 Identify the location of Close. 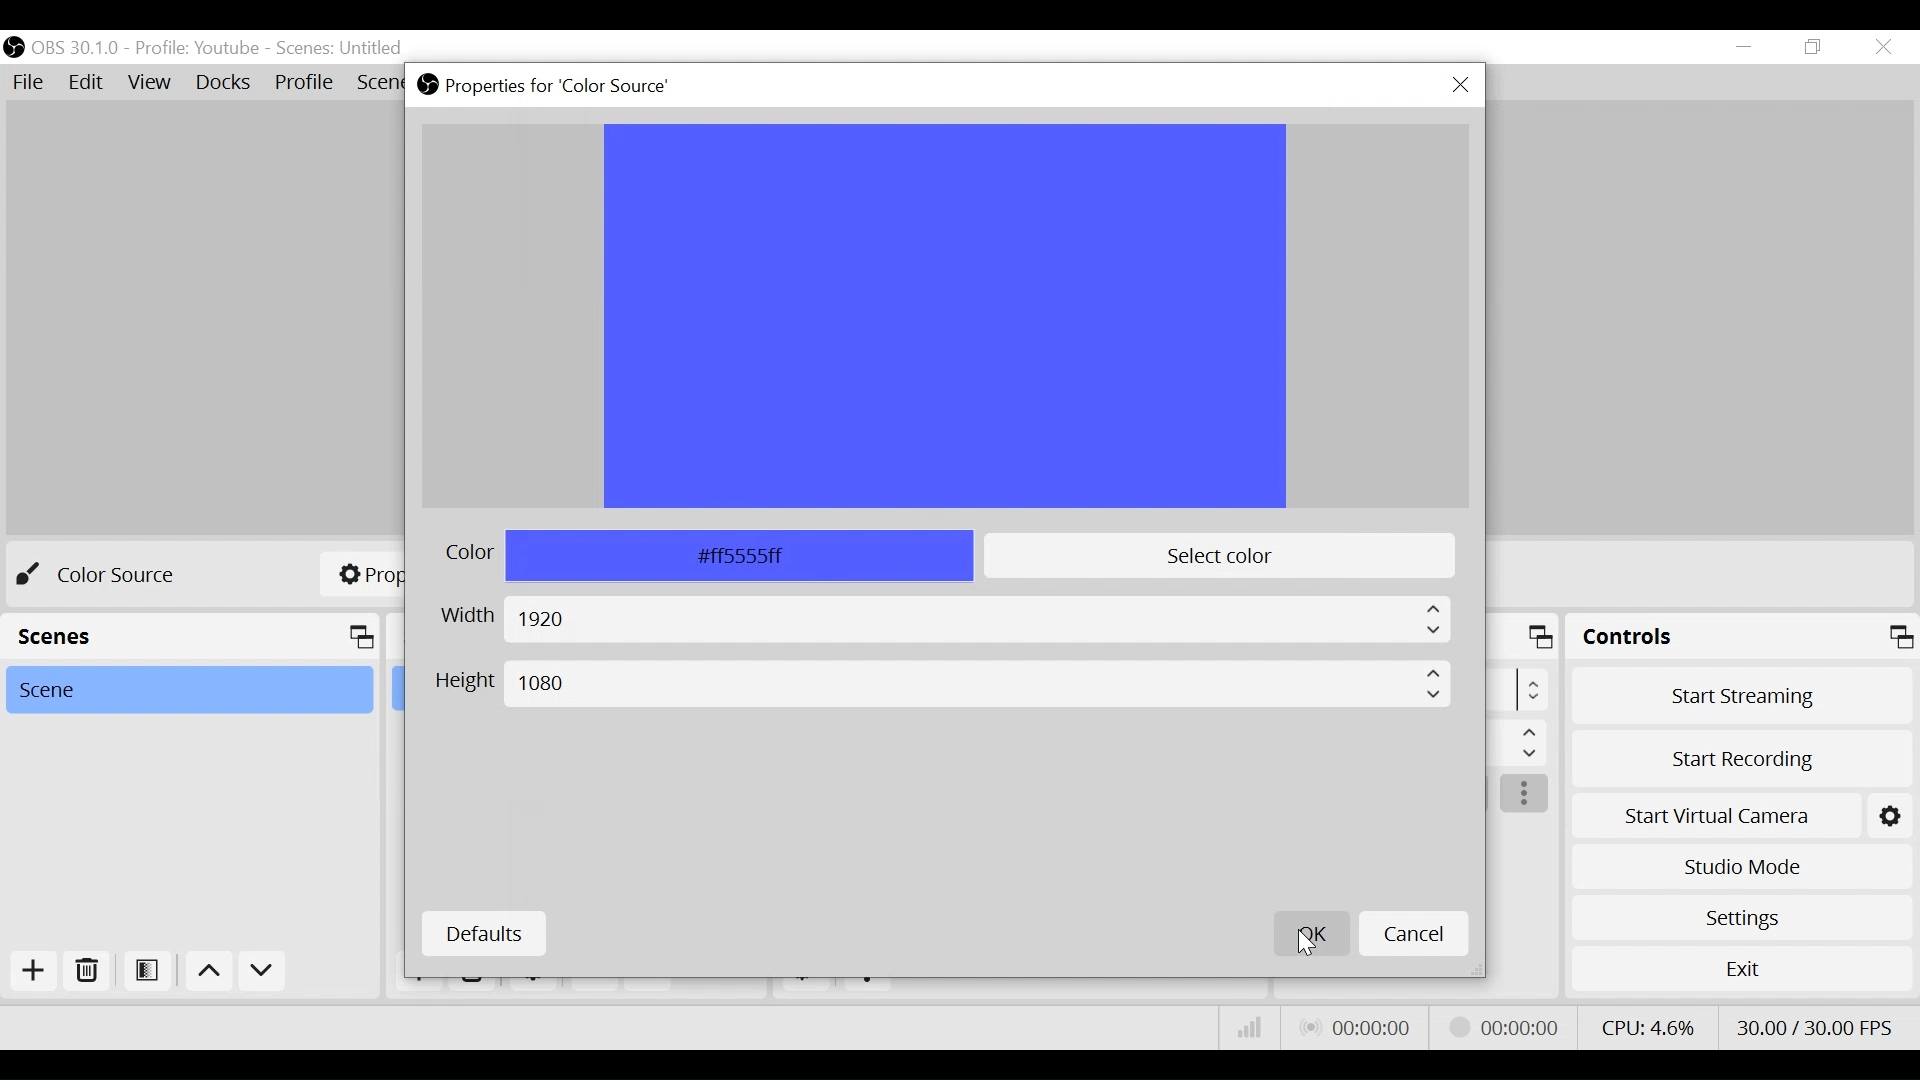
(1882, 49).